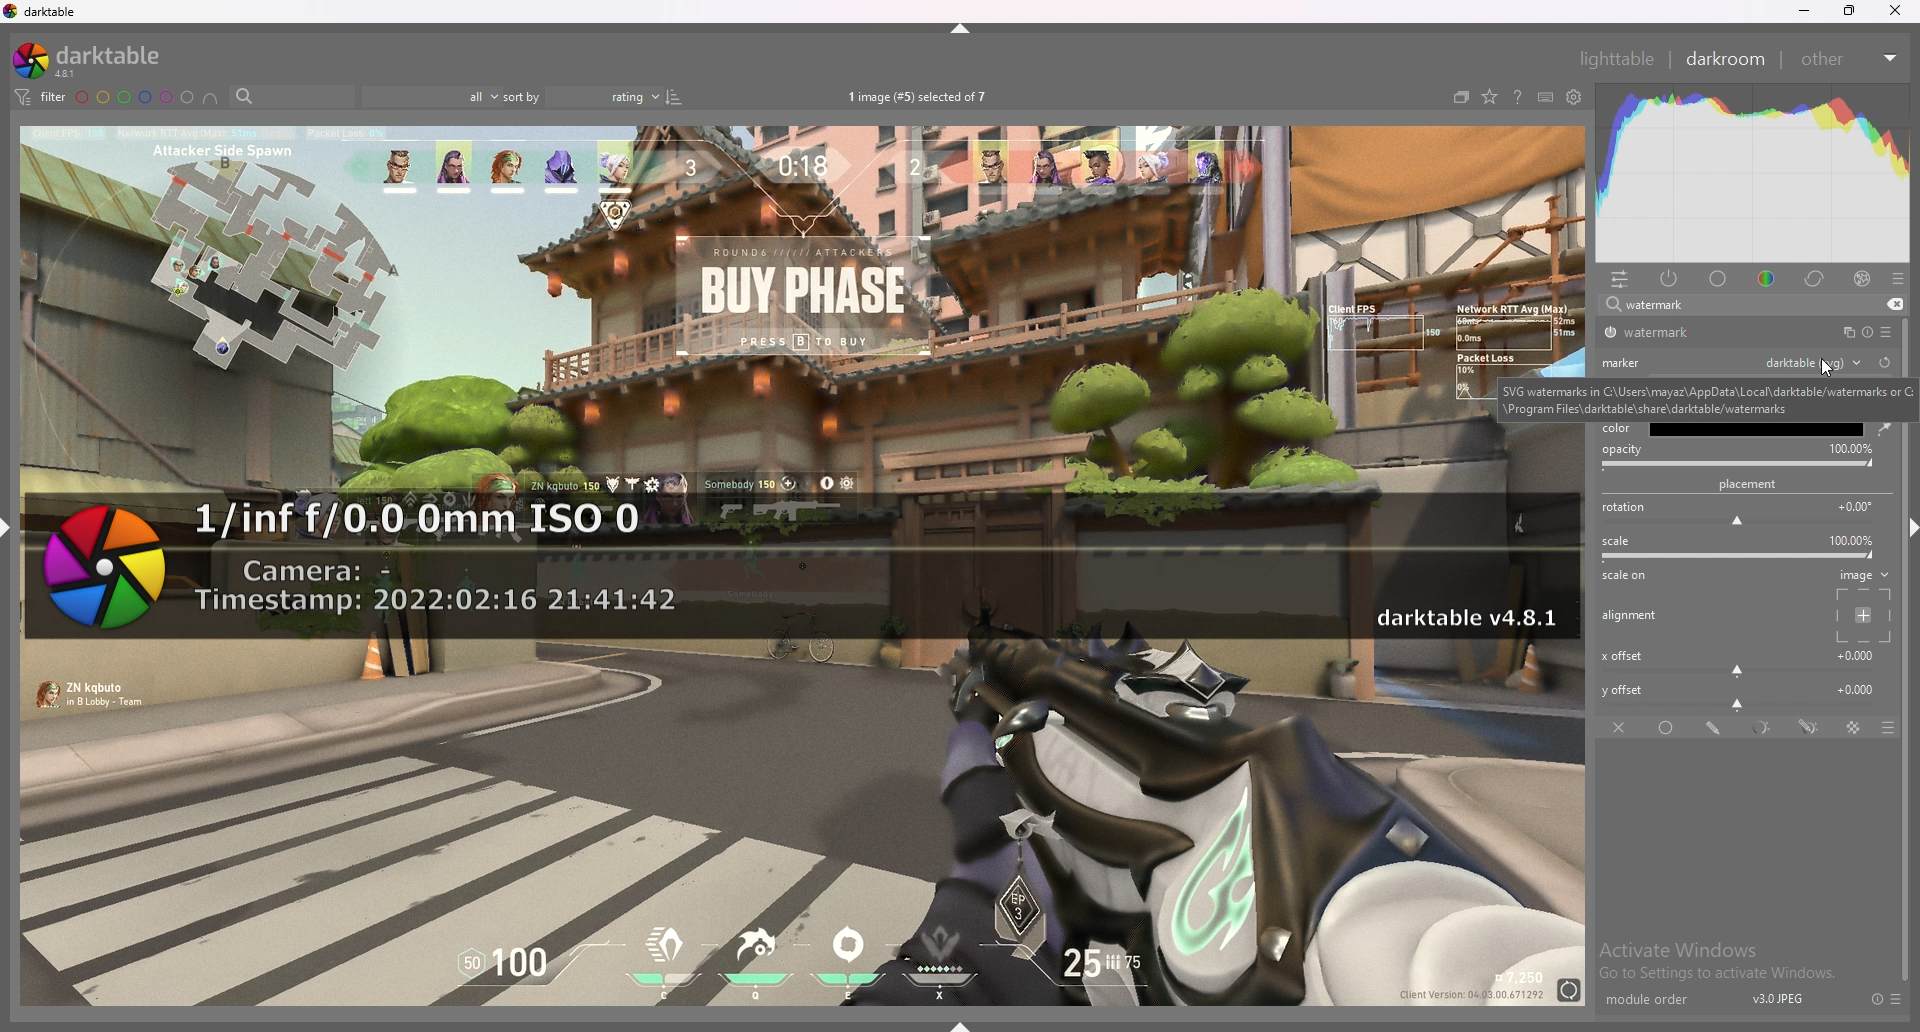 This screenshot has height=1032, width=1920. What do you see at coordinates (1619, 427) in the screenshot?
I see `color` at bounding box center [1619, 427].